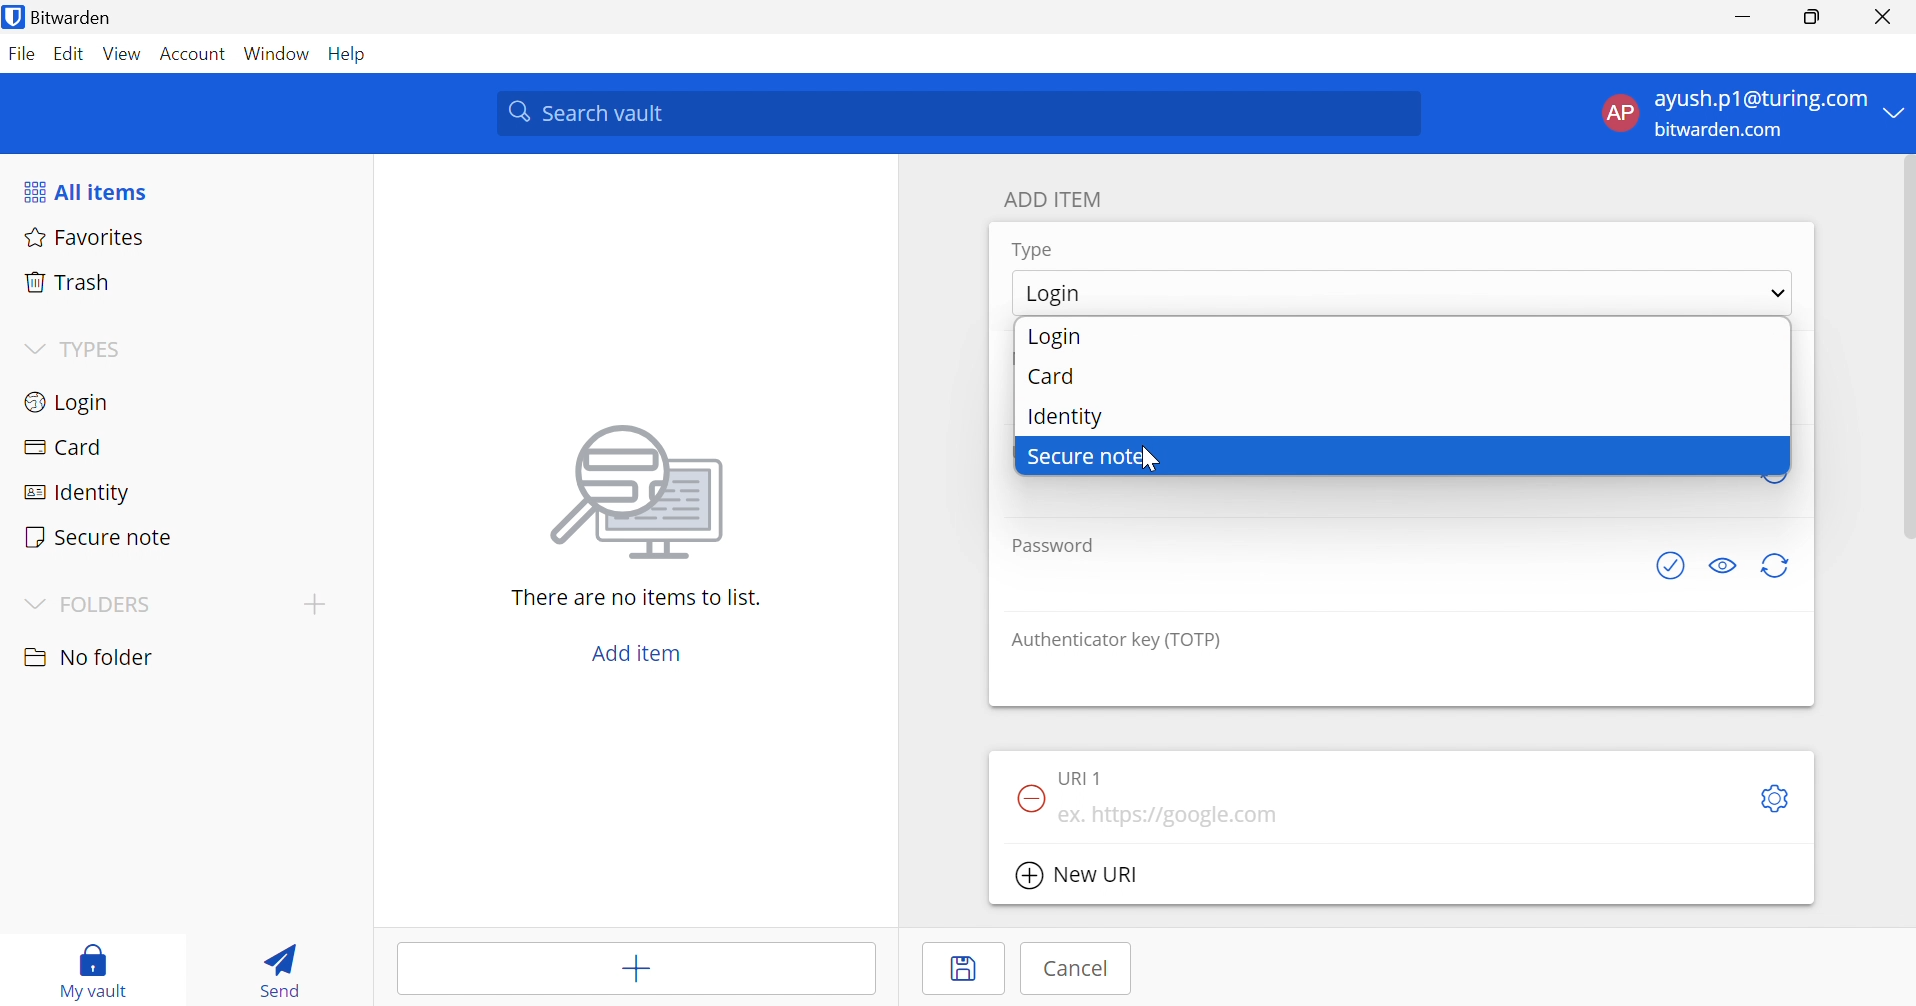  What do you see at coordinates (316, 604) in the screenshot?
I see `Create folder` at bounding box center [316, 604].